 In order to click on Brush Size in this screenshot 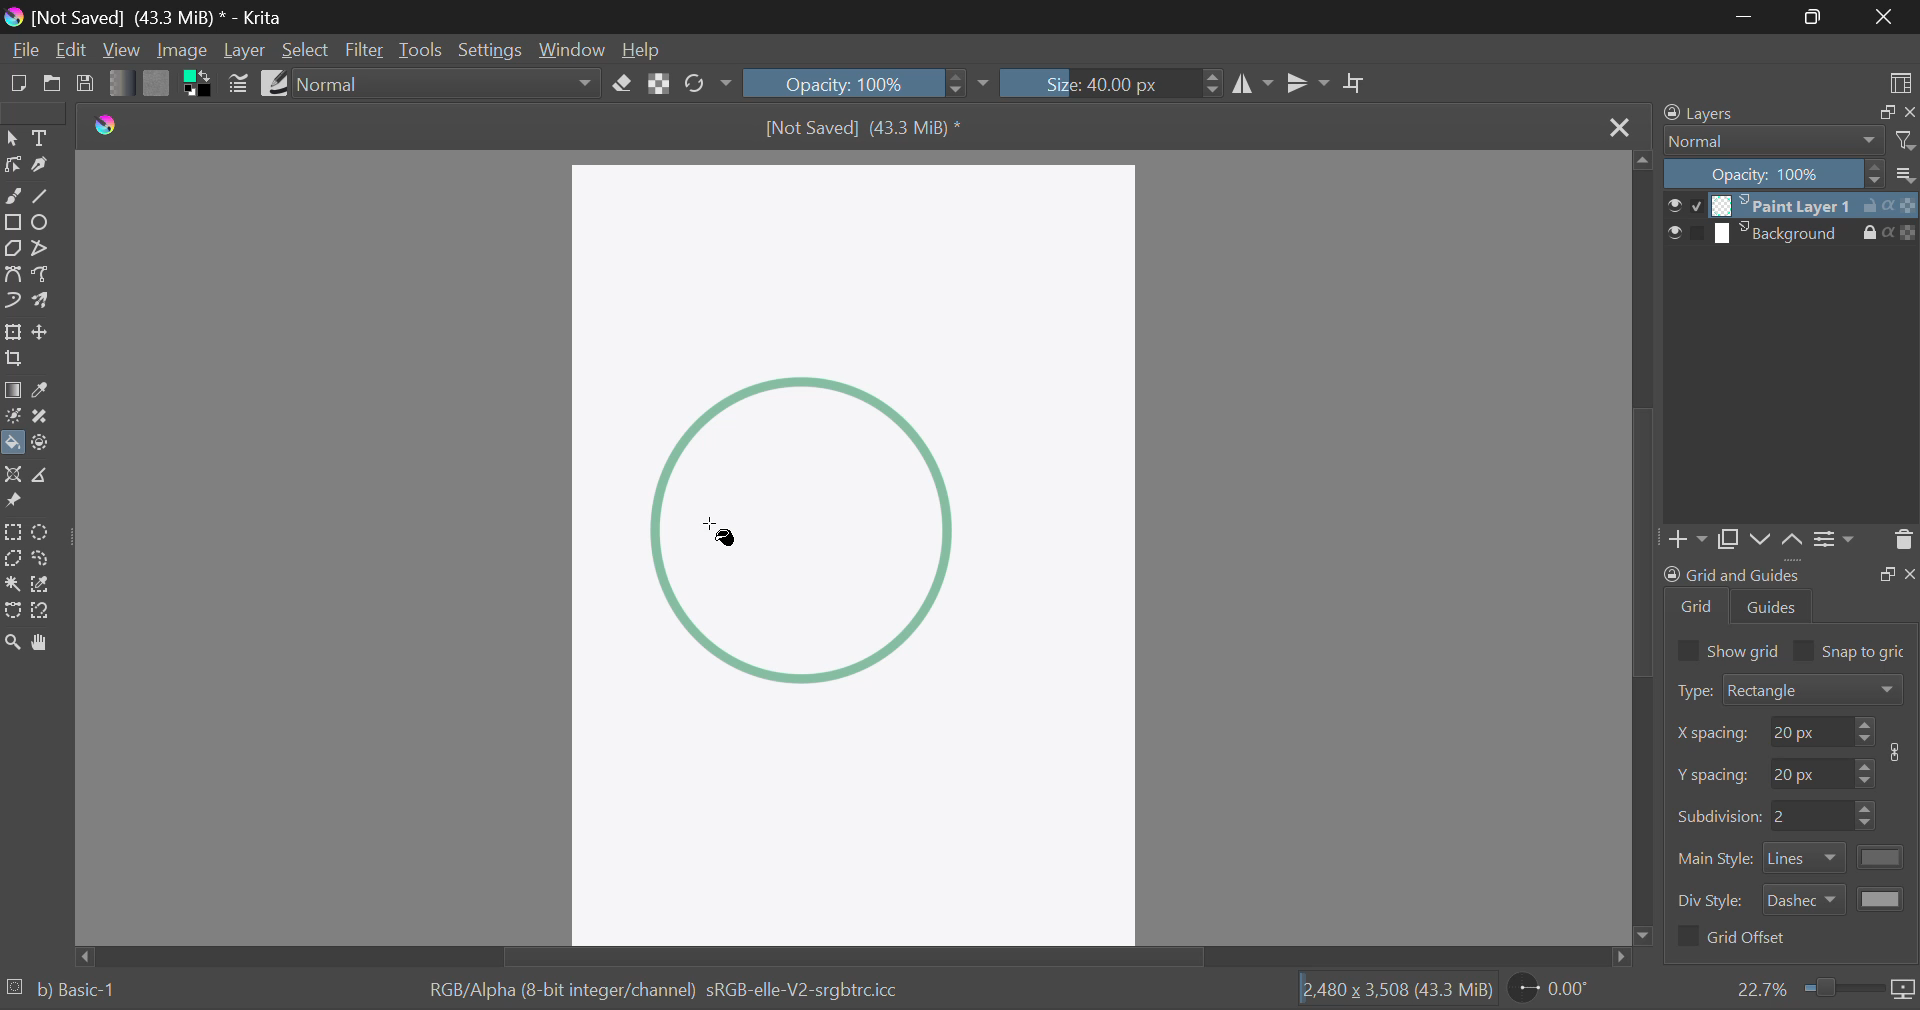, I will do `click(1109, 82)`.